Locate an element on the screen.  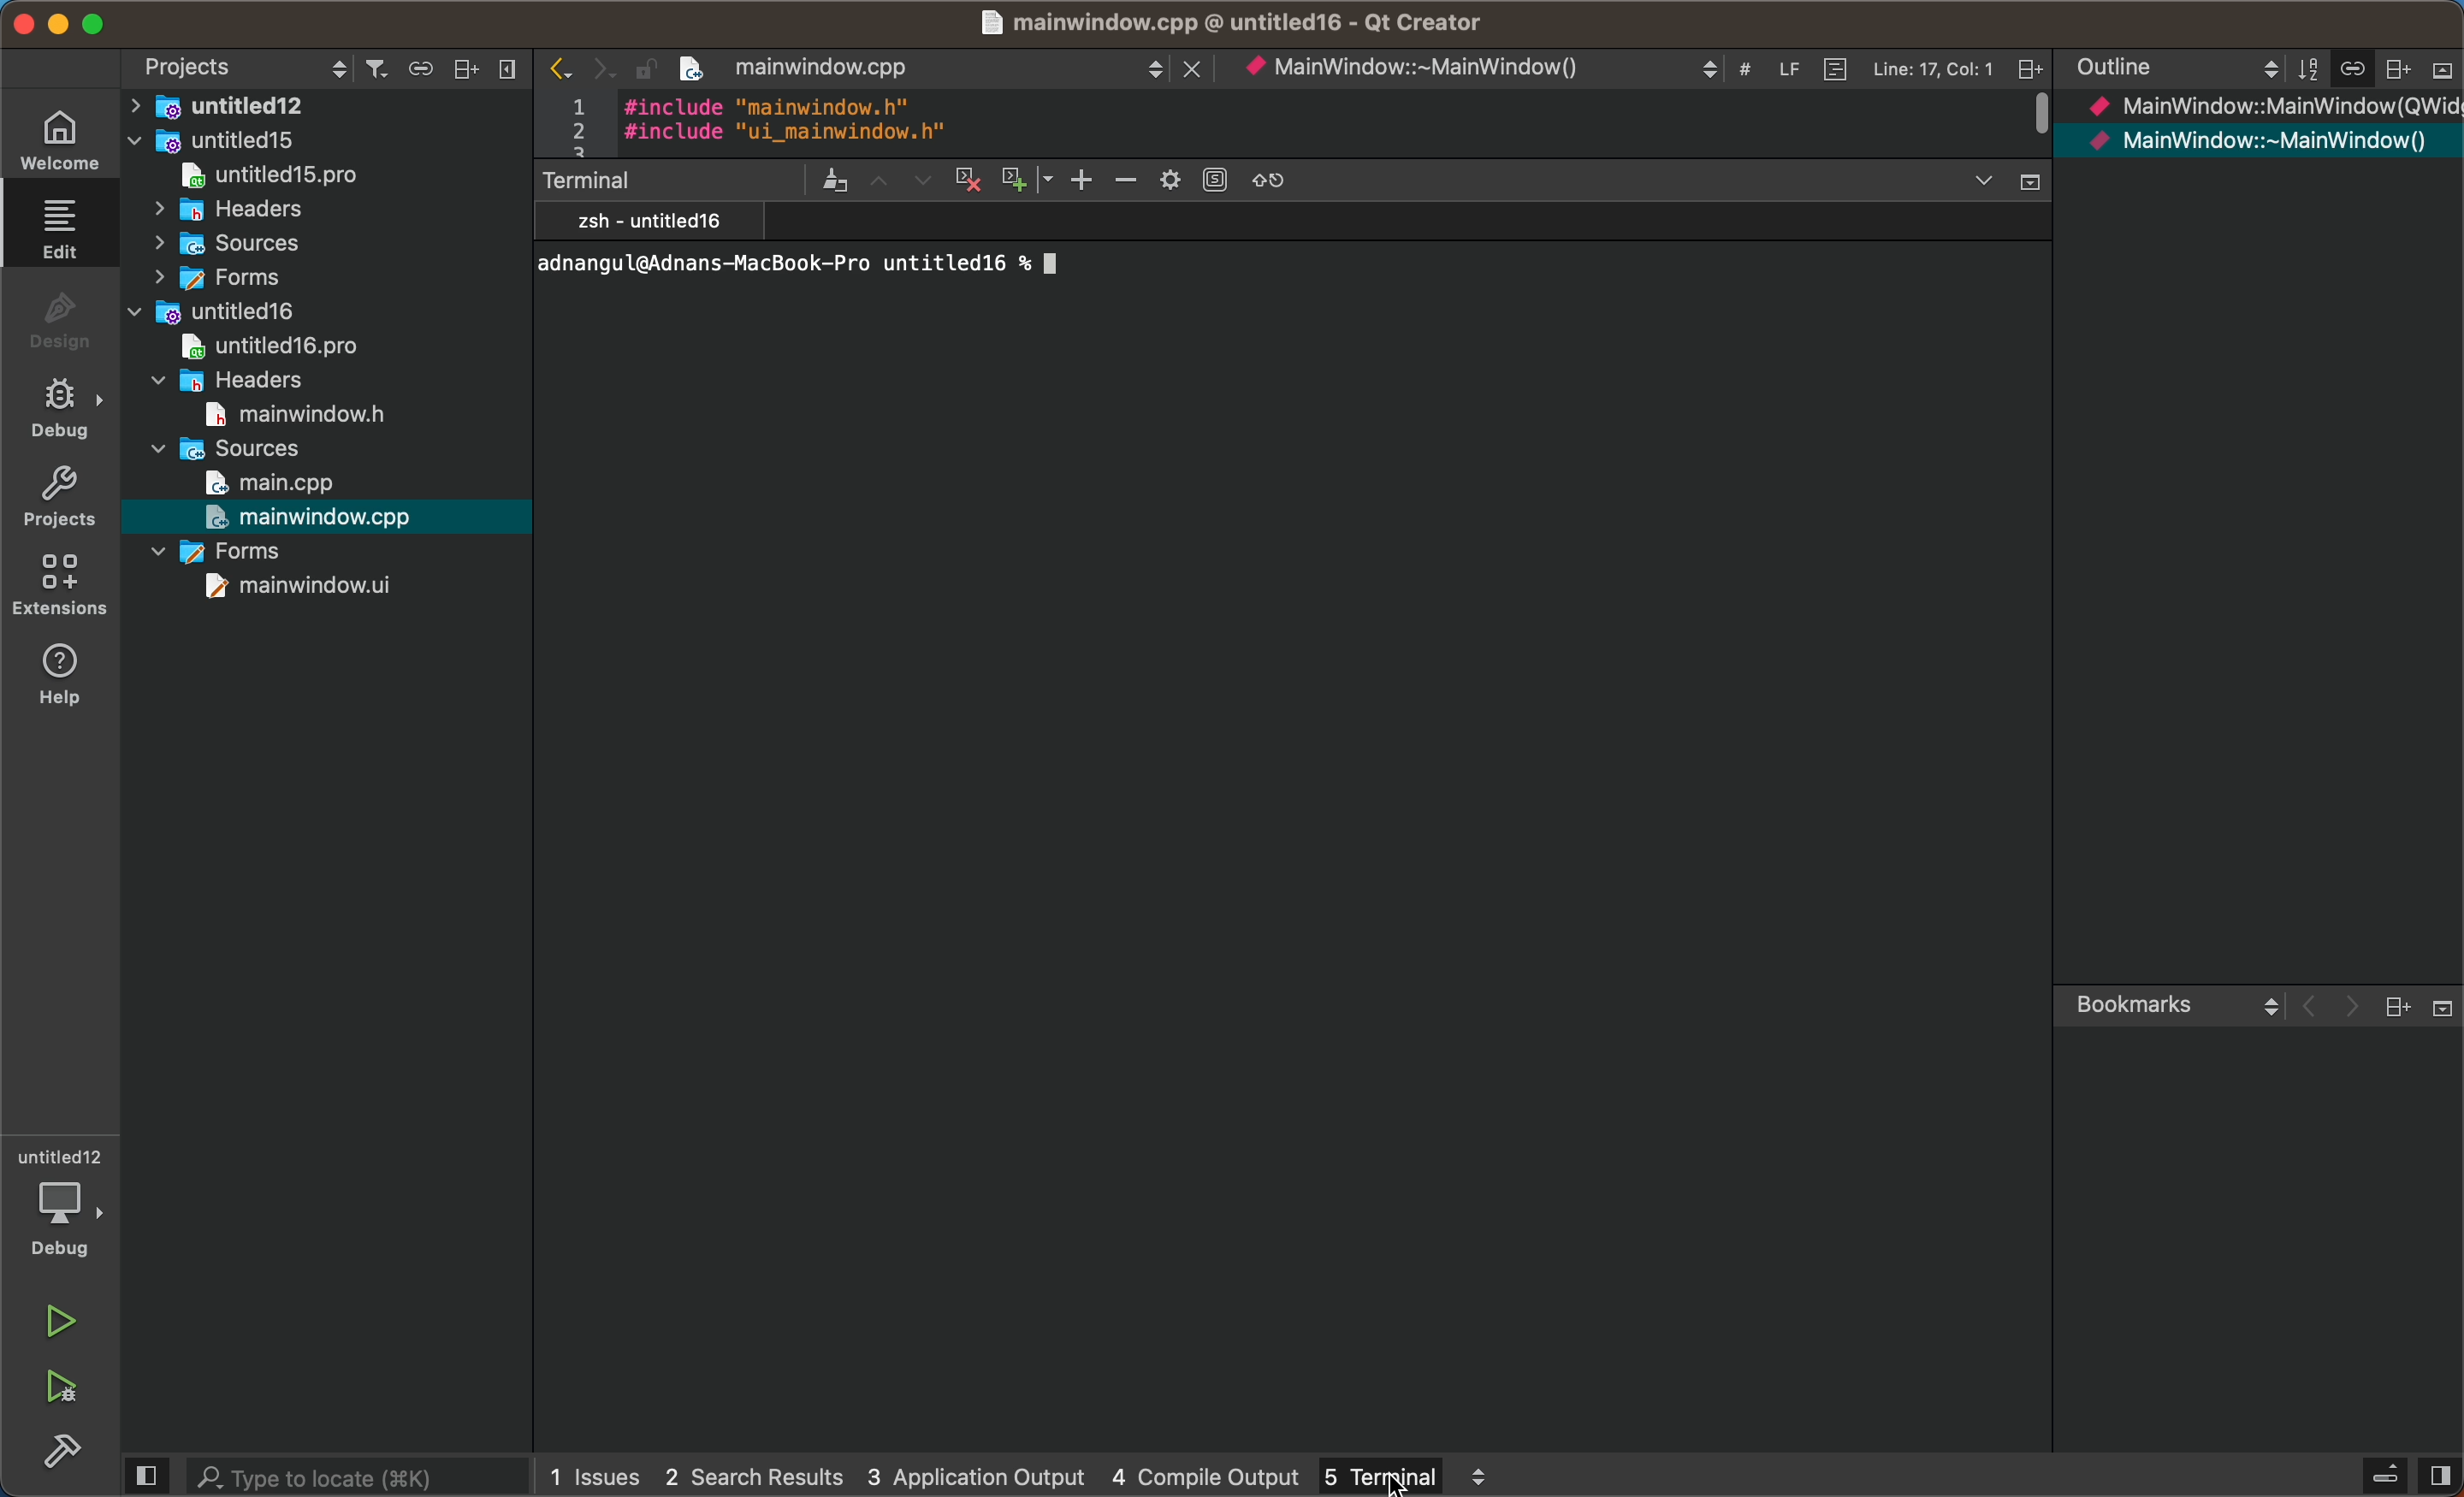
minimize is located at coordinates (57, 22).